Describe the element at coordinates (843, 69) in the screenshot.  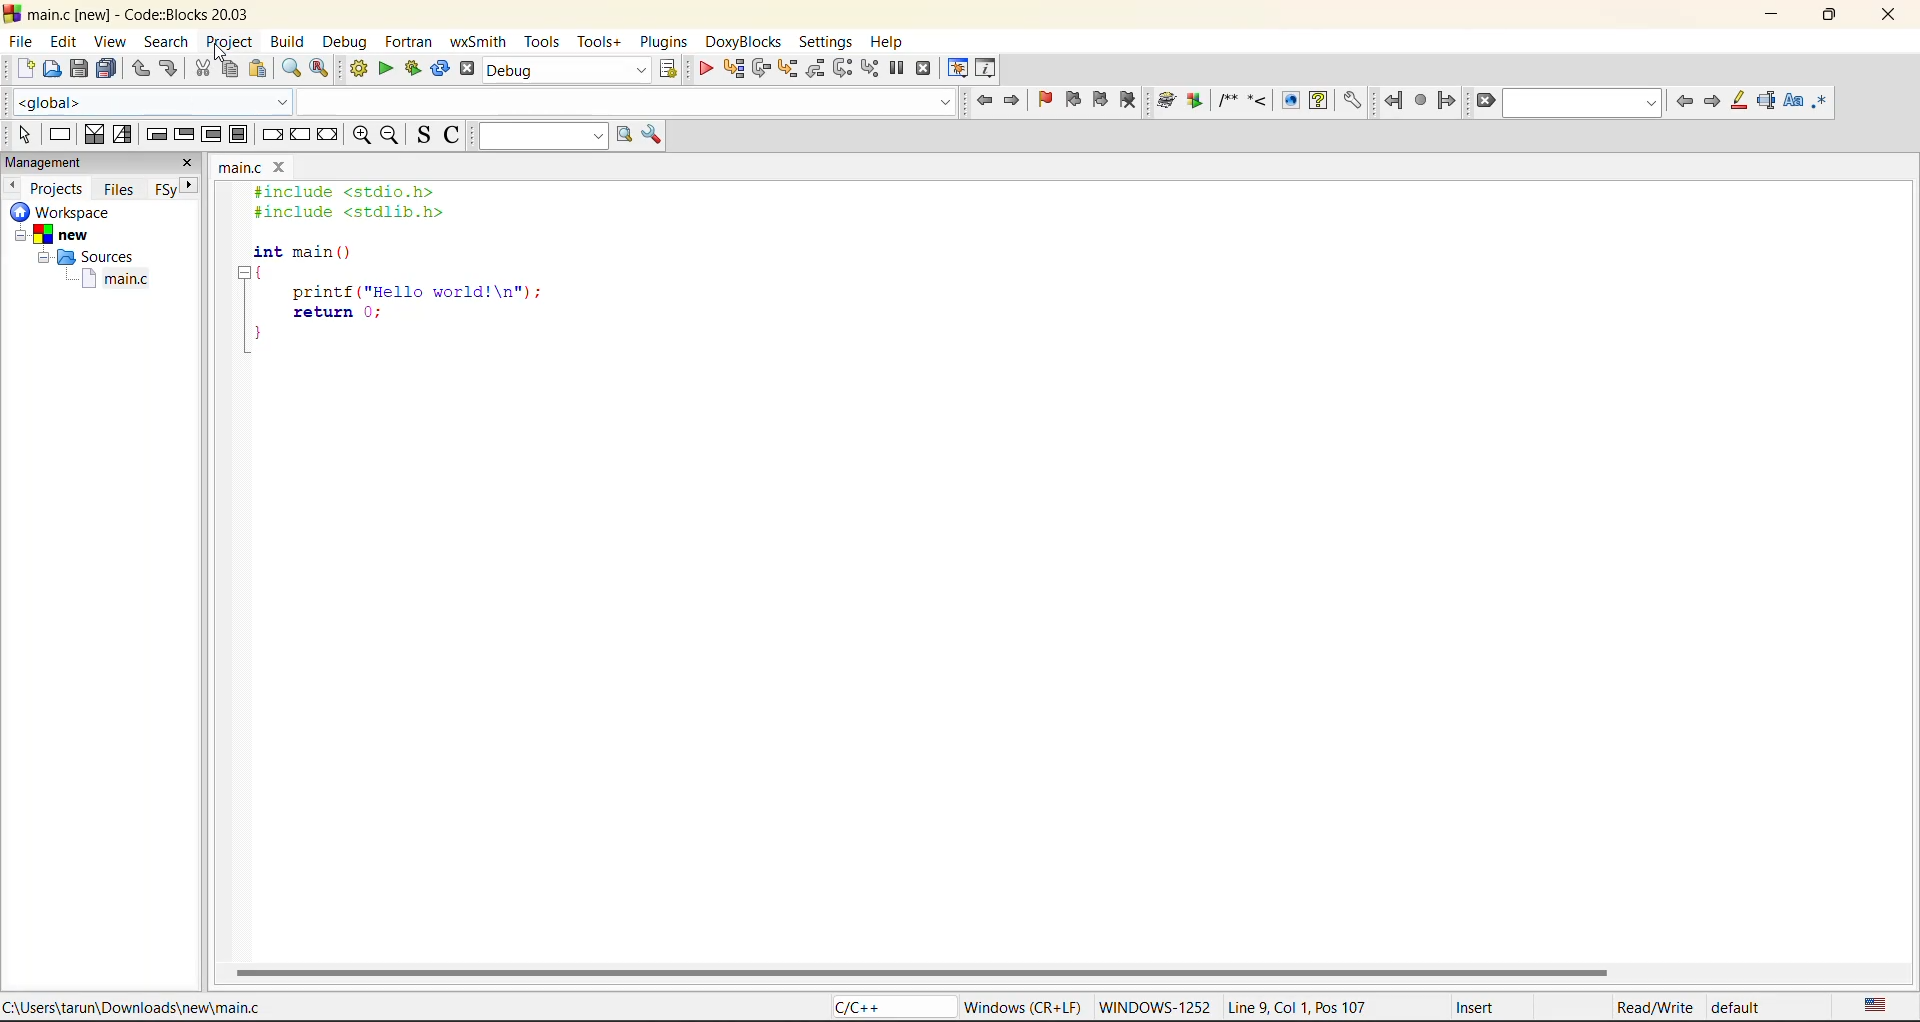
I see `next instruction` at that location.